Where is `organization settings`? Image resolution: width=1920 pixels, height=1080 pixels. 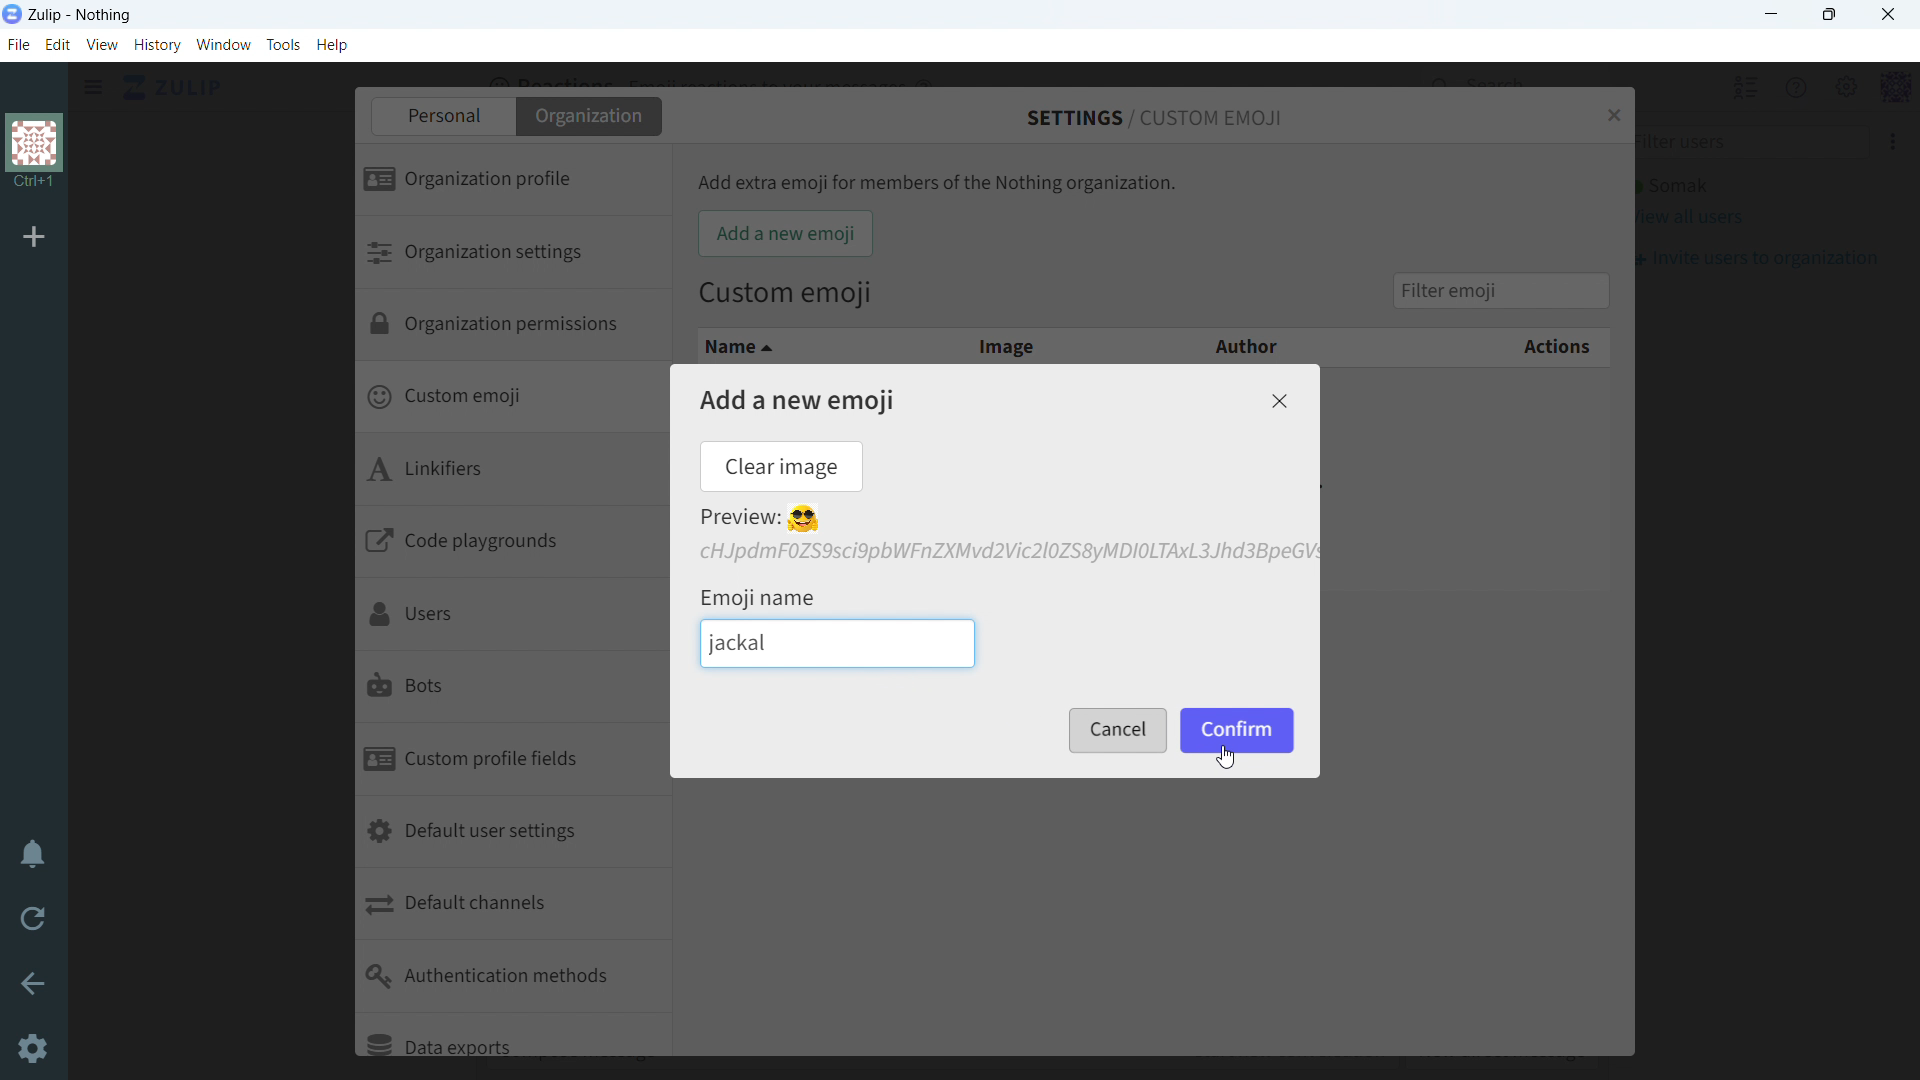
organization settings is located at coordinates (510, 253).